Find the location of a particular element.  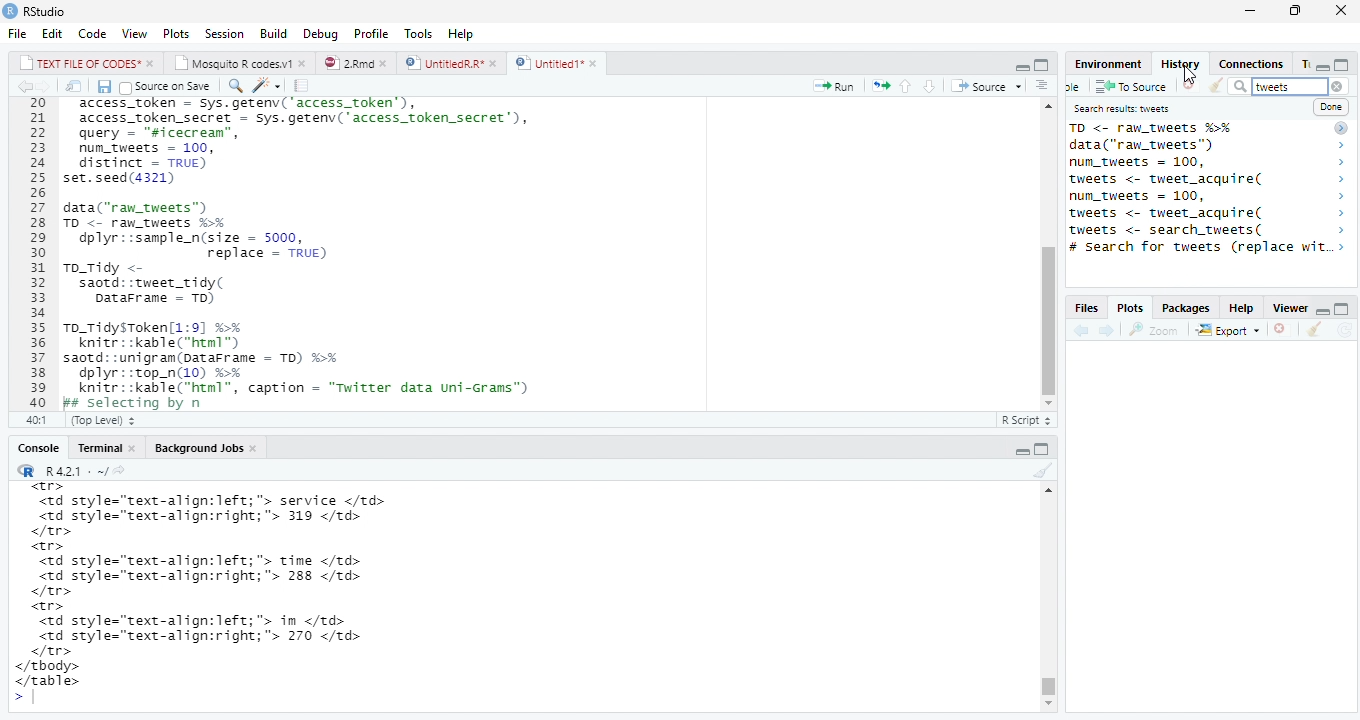

Session is located at coordinates (223, 33).